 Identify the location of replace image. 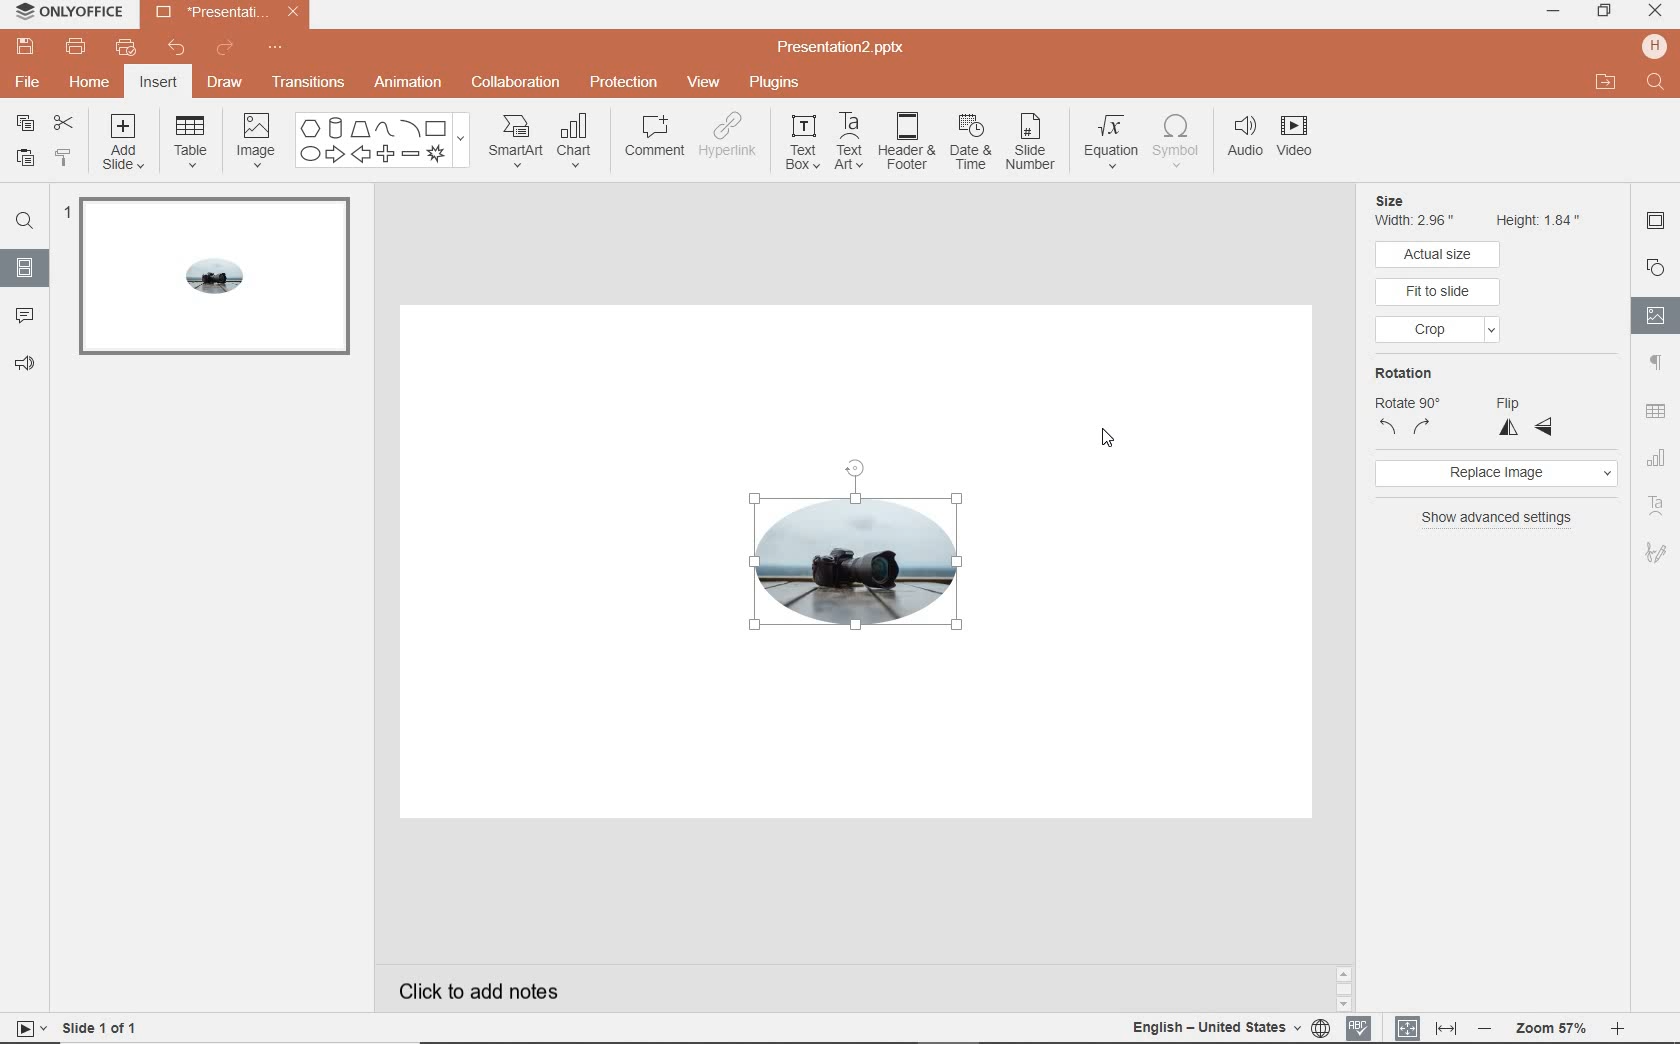
(1499, 473).